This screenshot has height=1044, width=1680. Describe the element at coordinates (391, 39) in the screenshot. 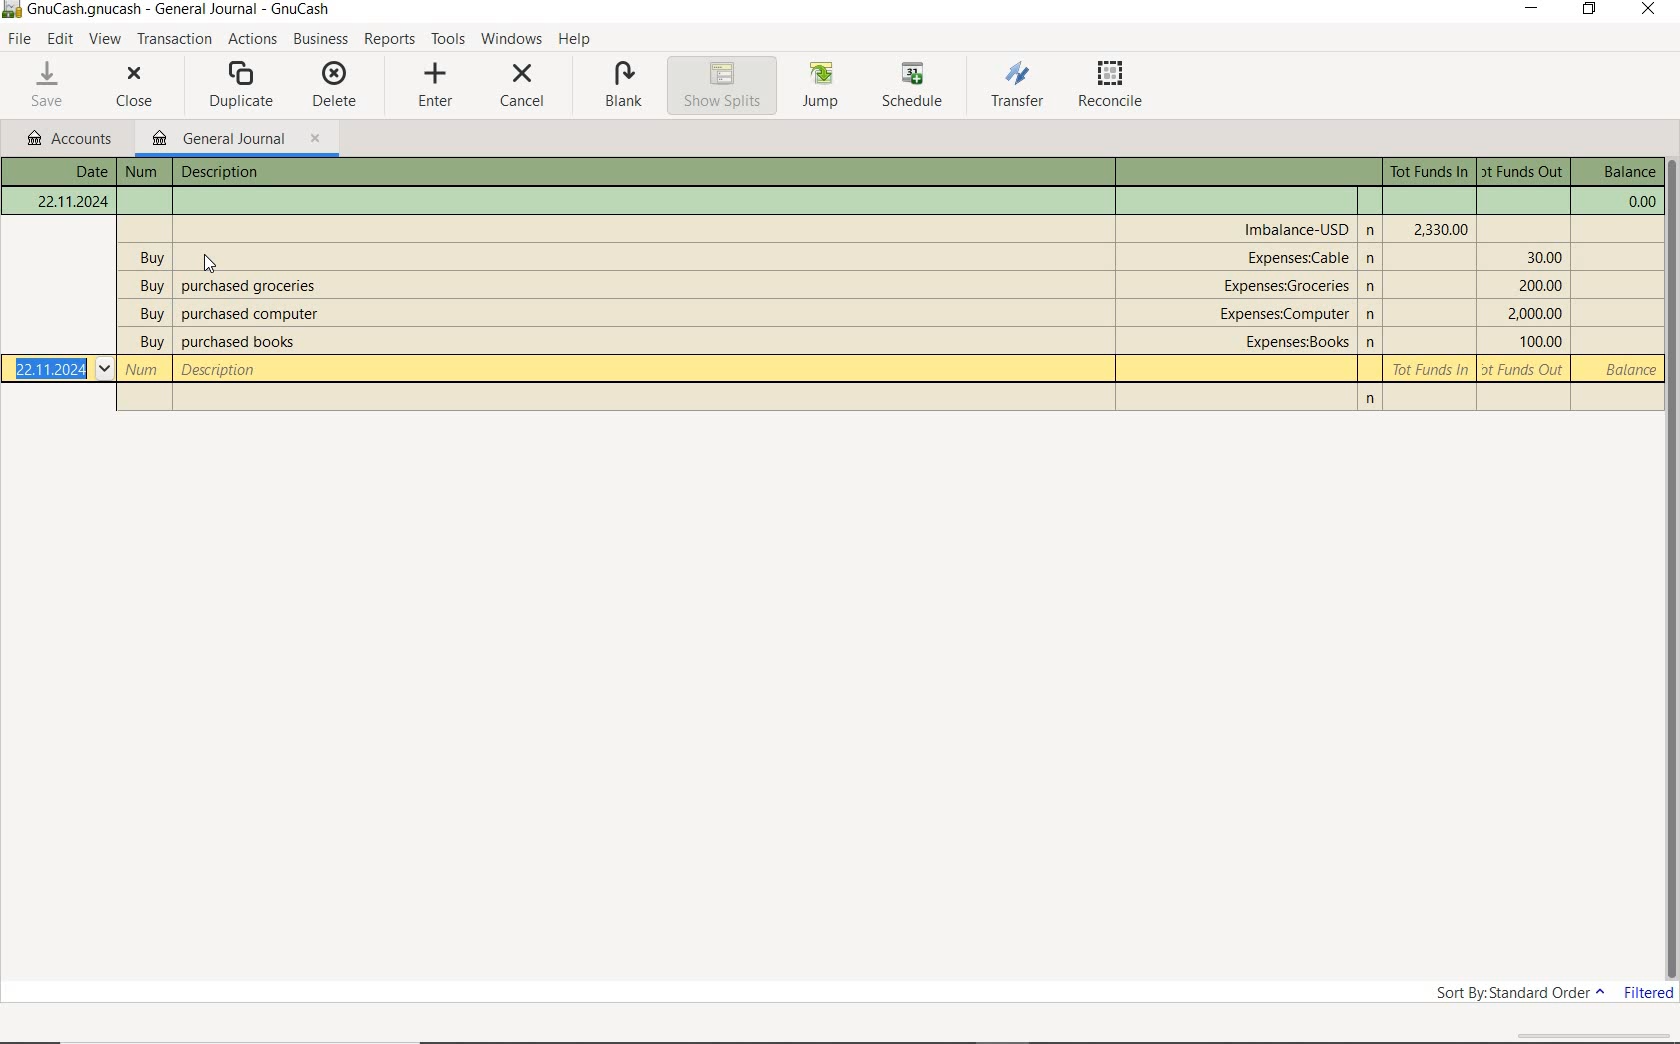

I see `REPORTS` at that location.